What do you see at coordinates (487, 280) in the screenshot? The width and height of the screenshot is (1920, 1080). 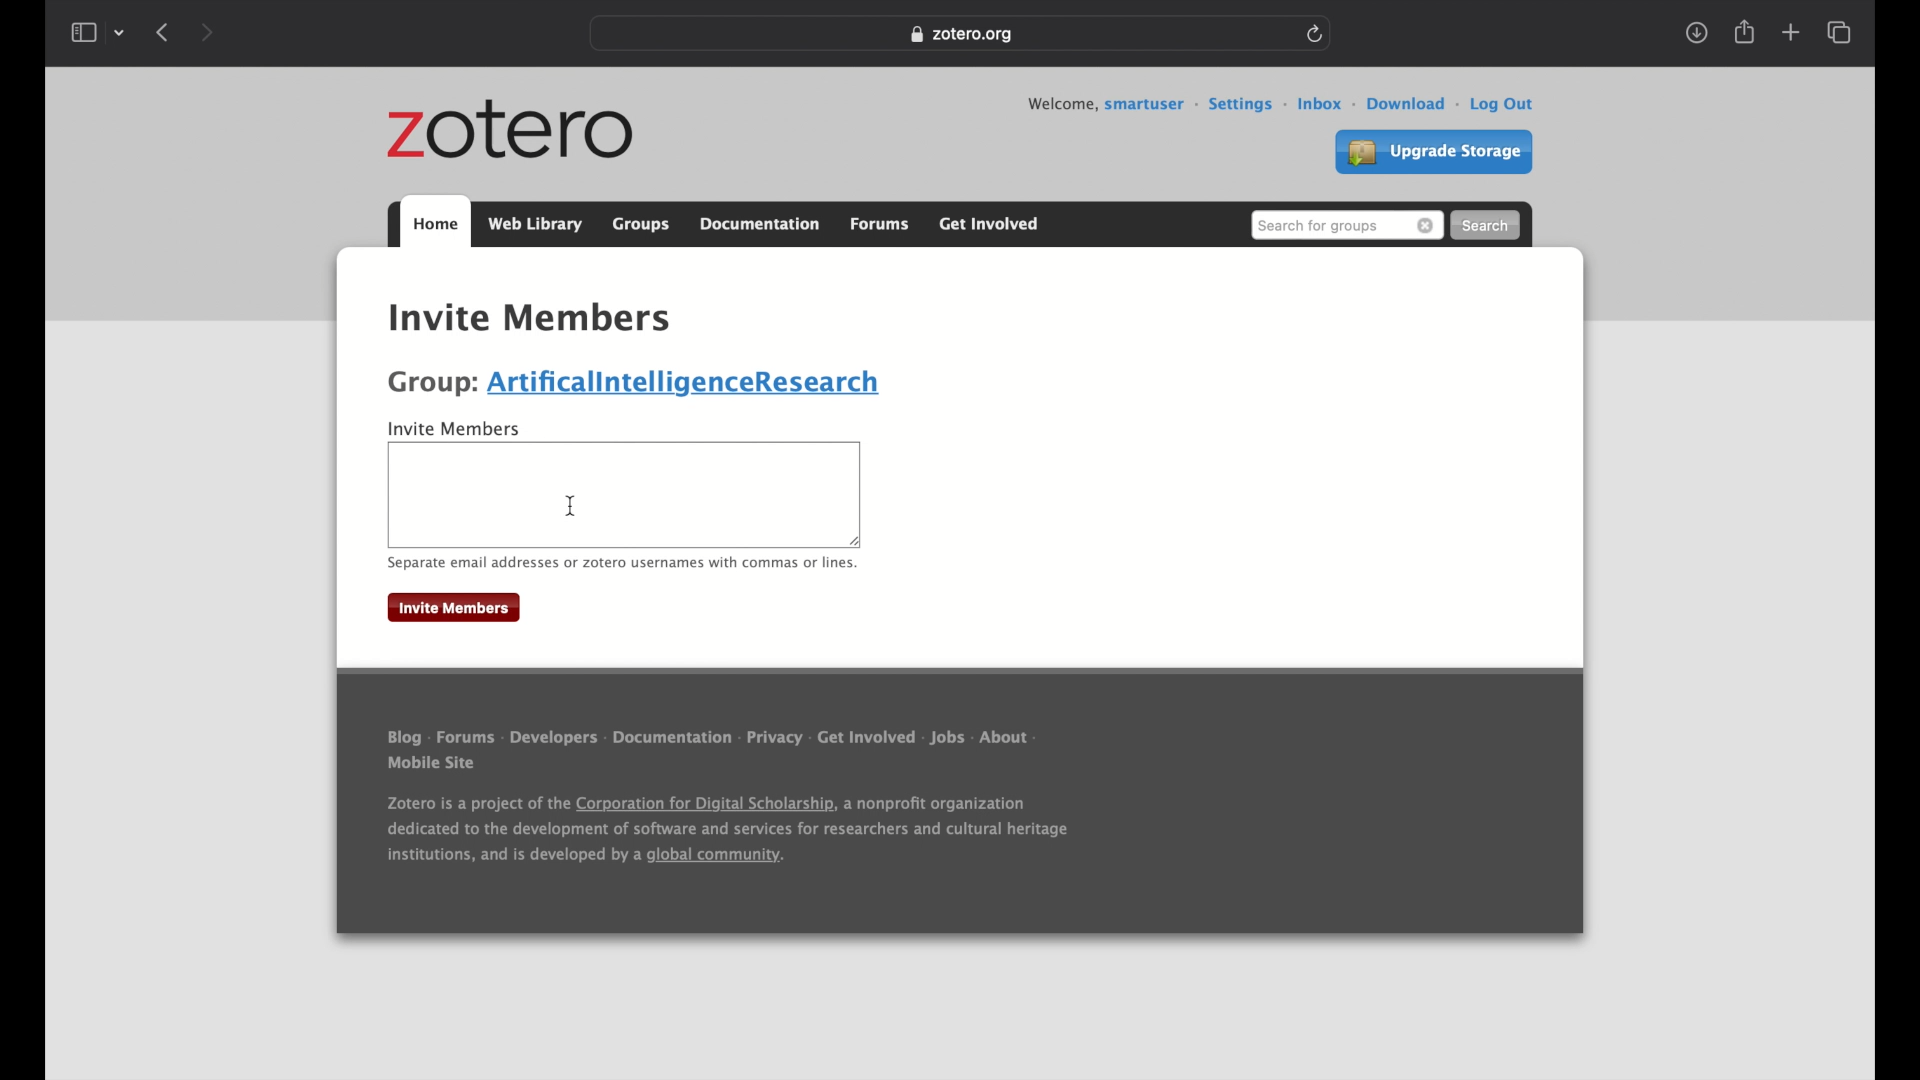 I see `groups` at bounding box center [487, 280].